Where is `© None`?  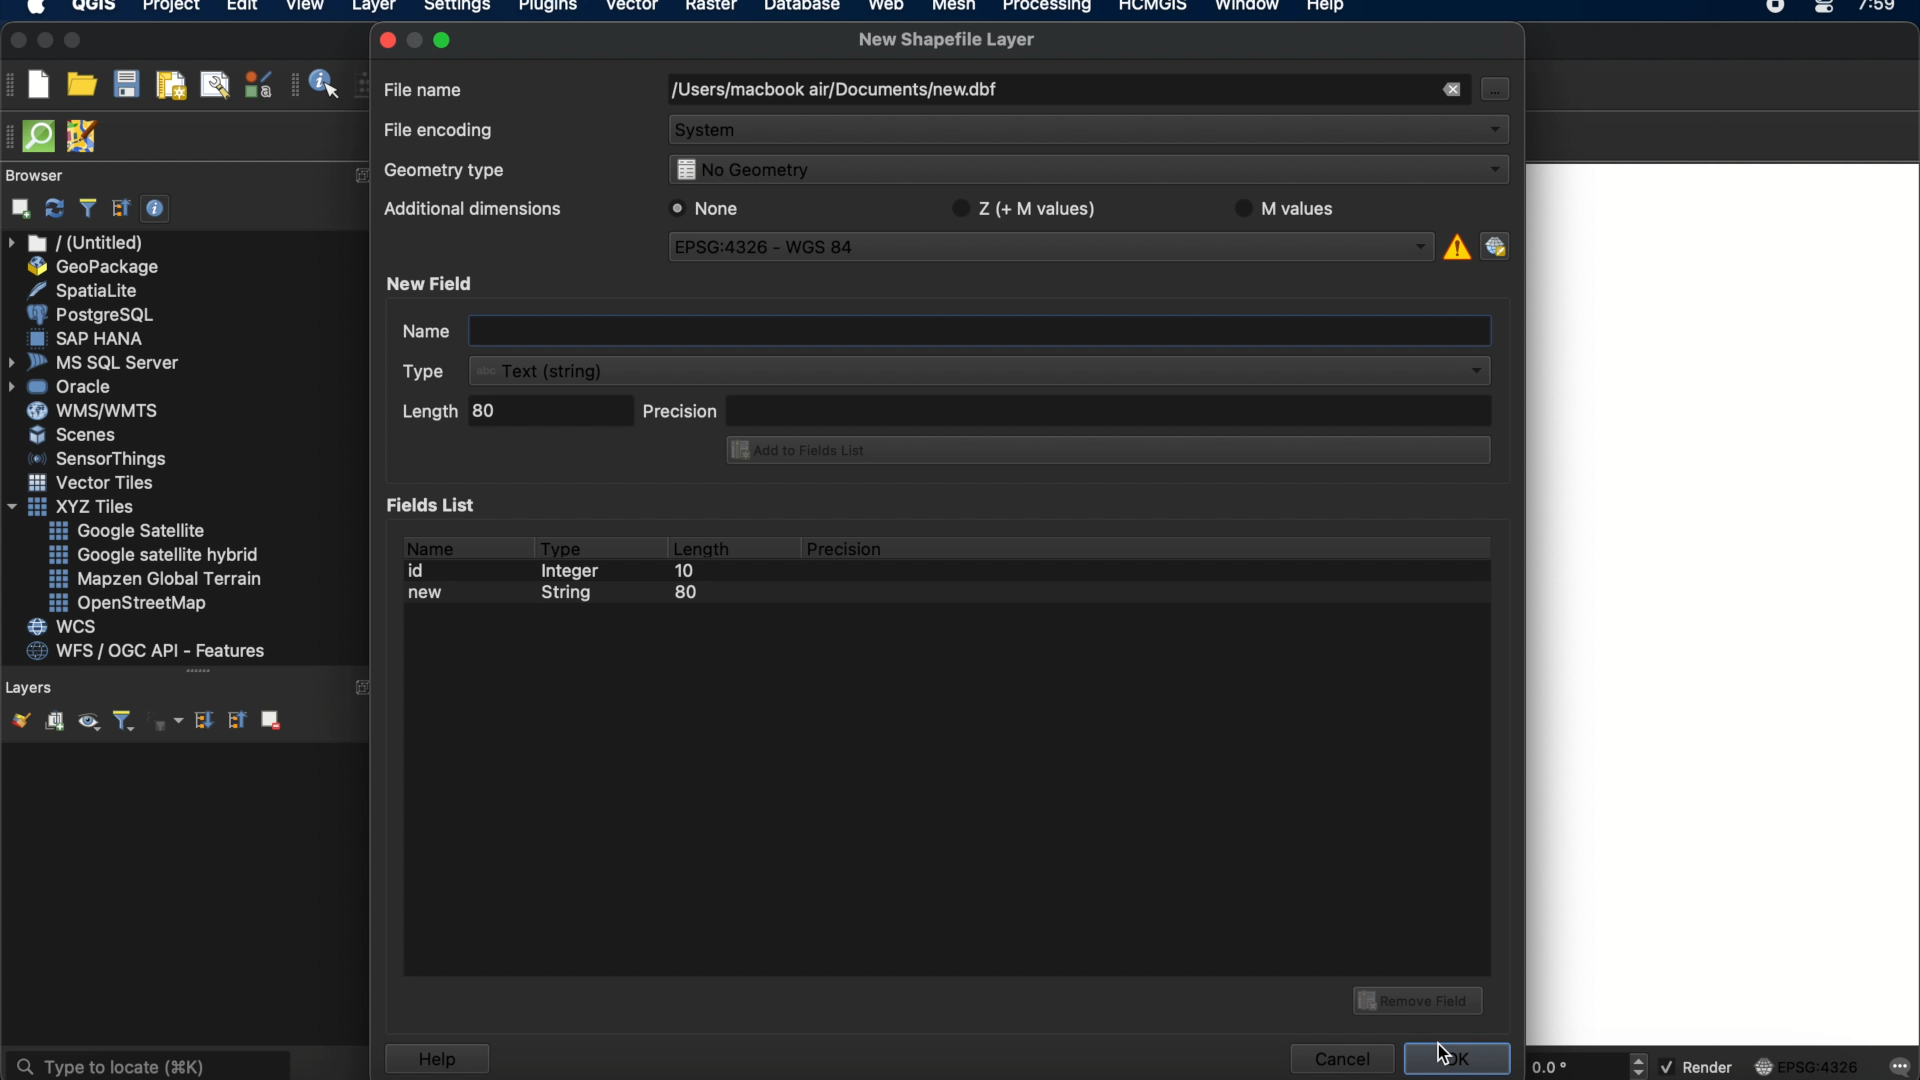
© None is located at coordinates (705, 208).